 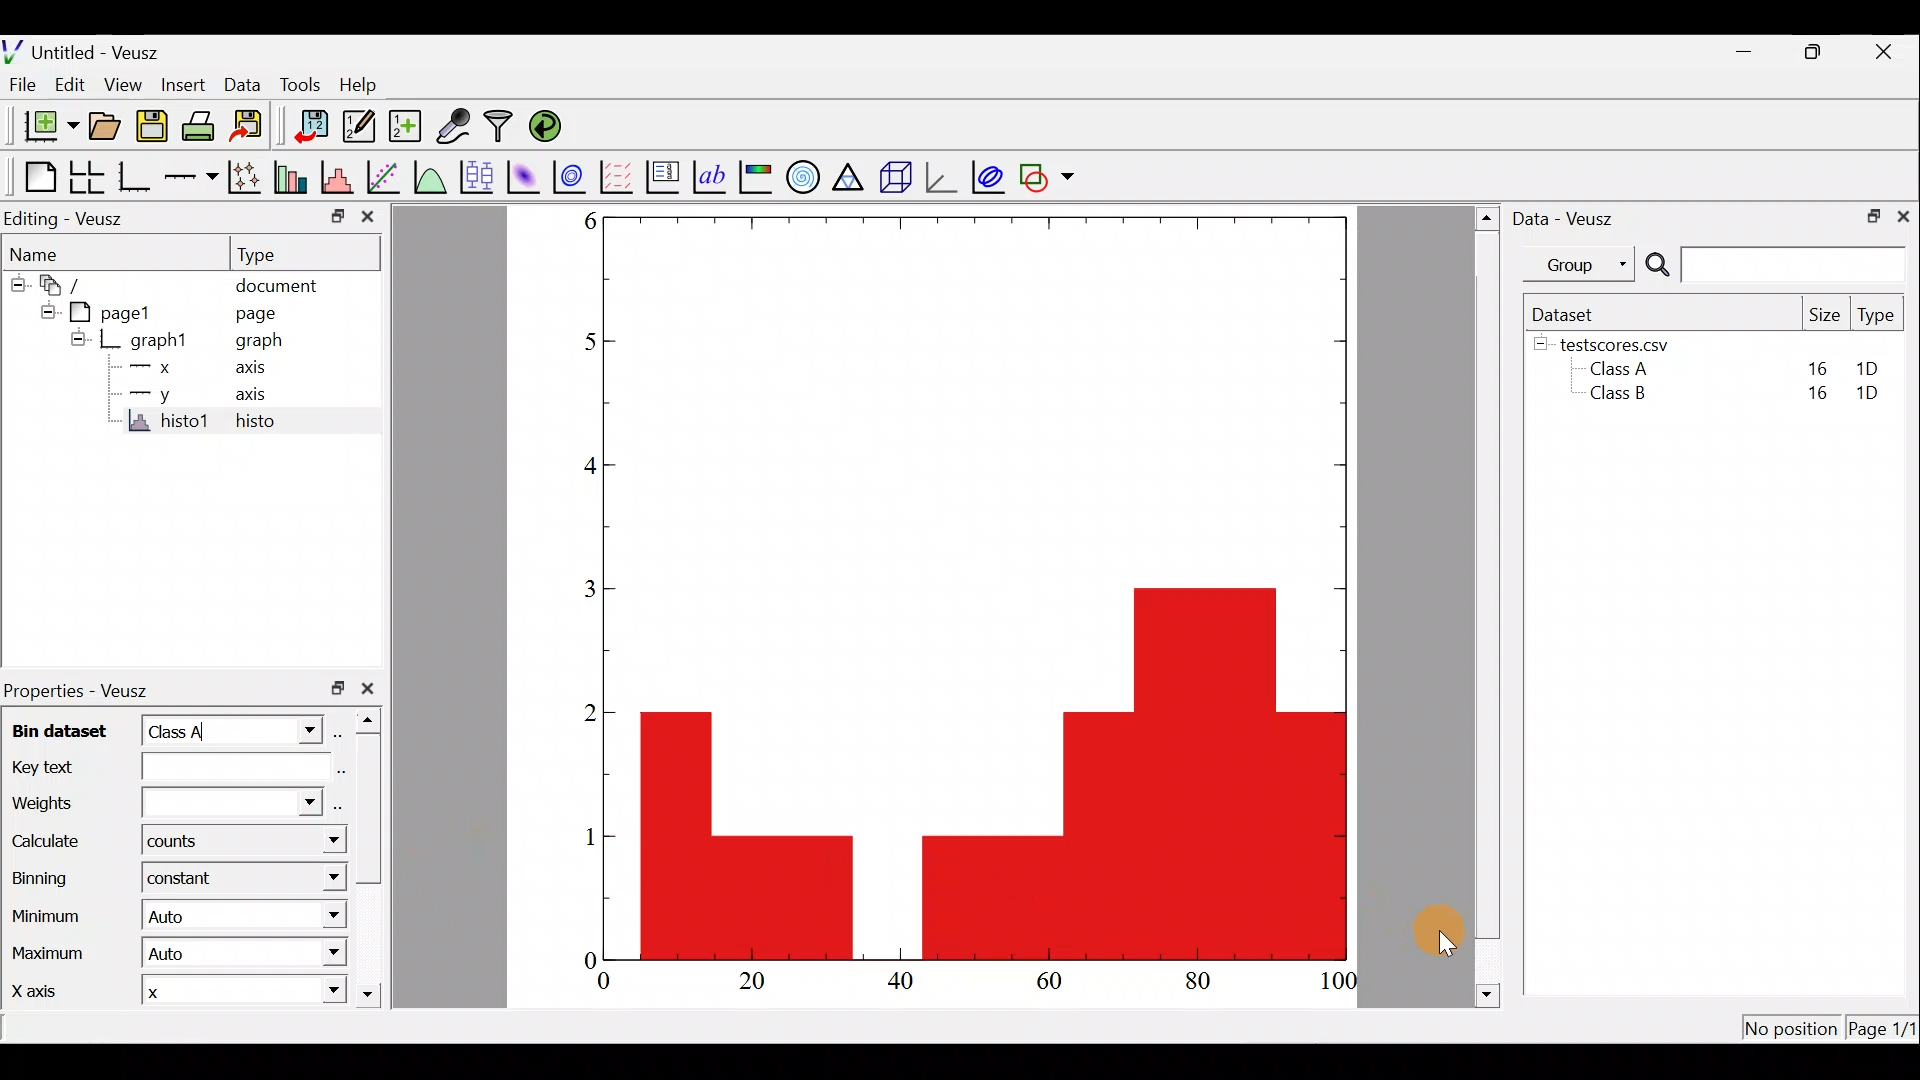 What do you see at coordinates (74, 218) in the screenshot?
I see `Editing - Veusz` at bounding box center [74, 218].